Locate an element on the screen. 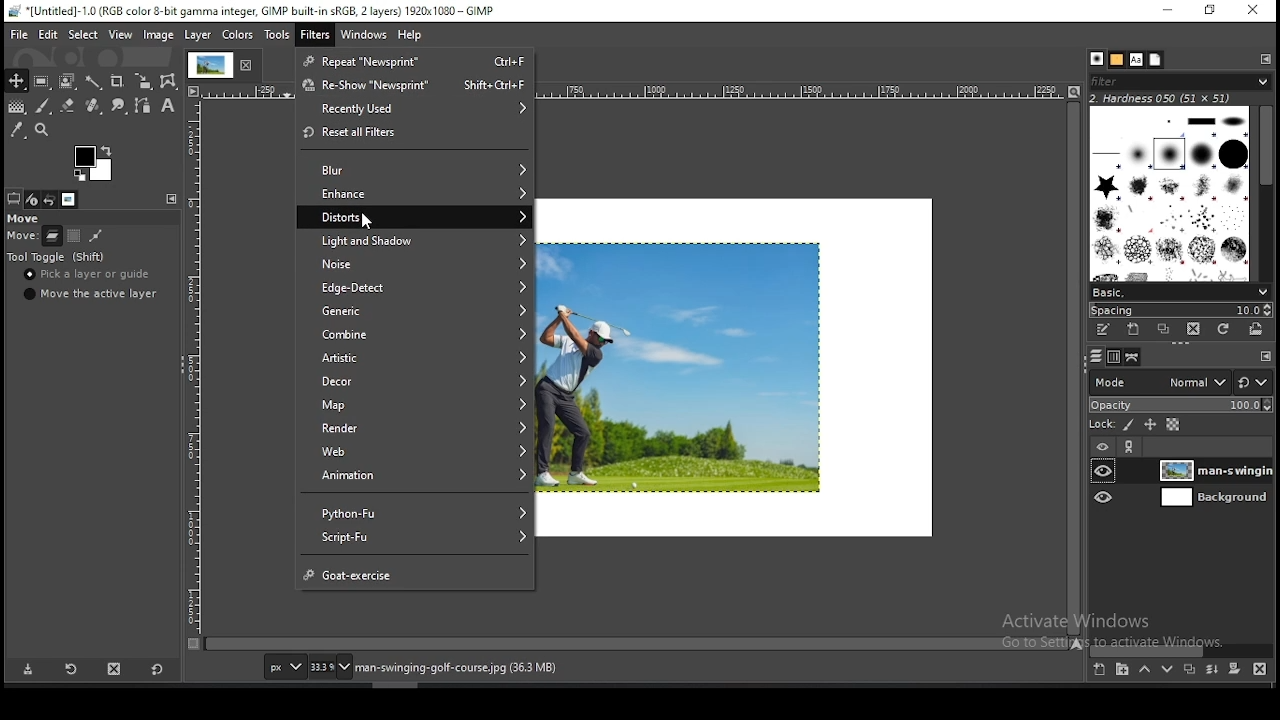  edit this brush is located at coordinates (1104, 331).